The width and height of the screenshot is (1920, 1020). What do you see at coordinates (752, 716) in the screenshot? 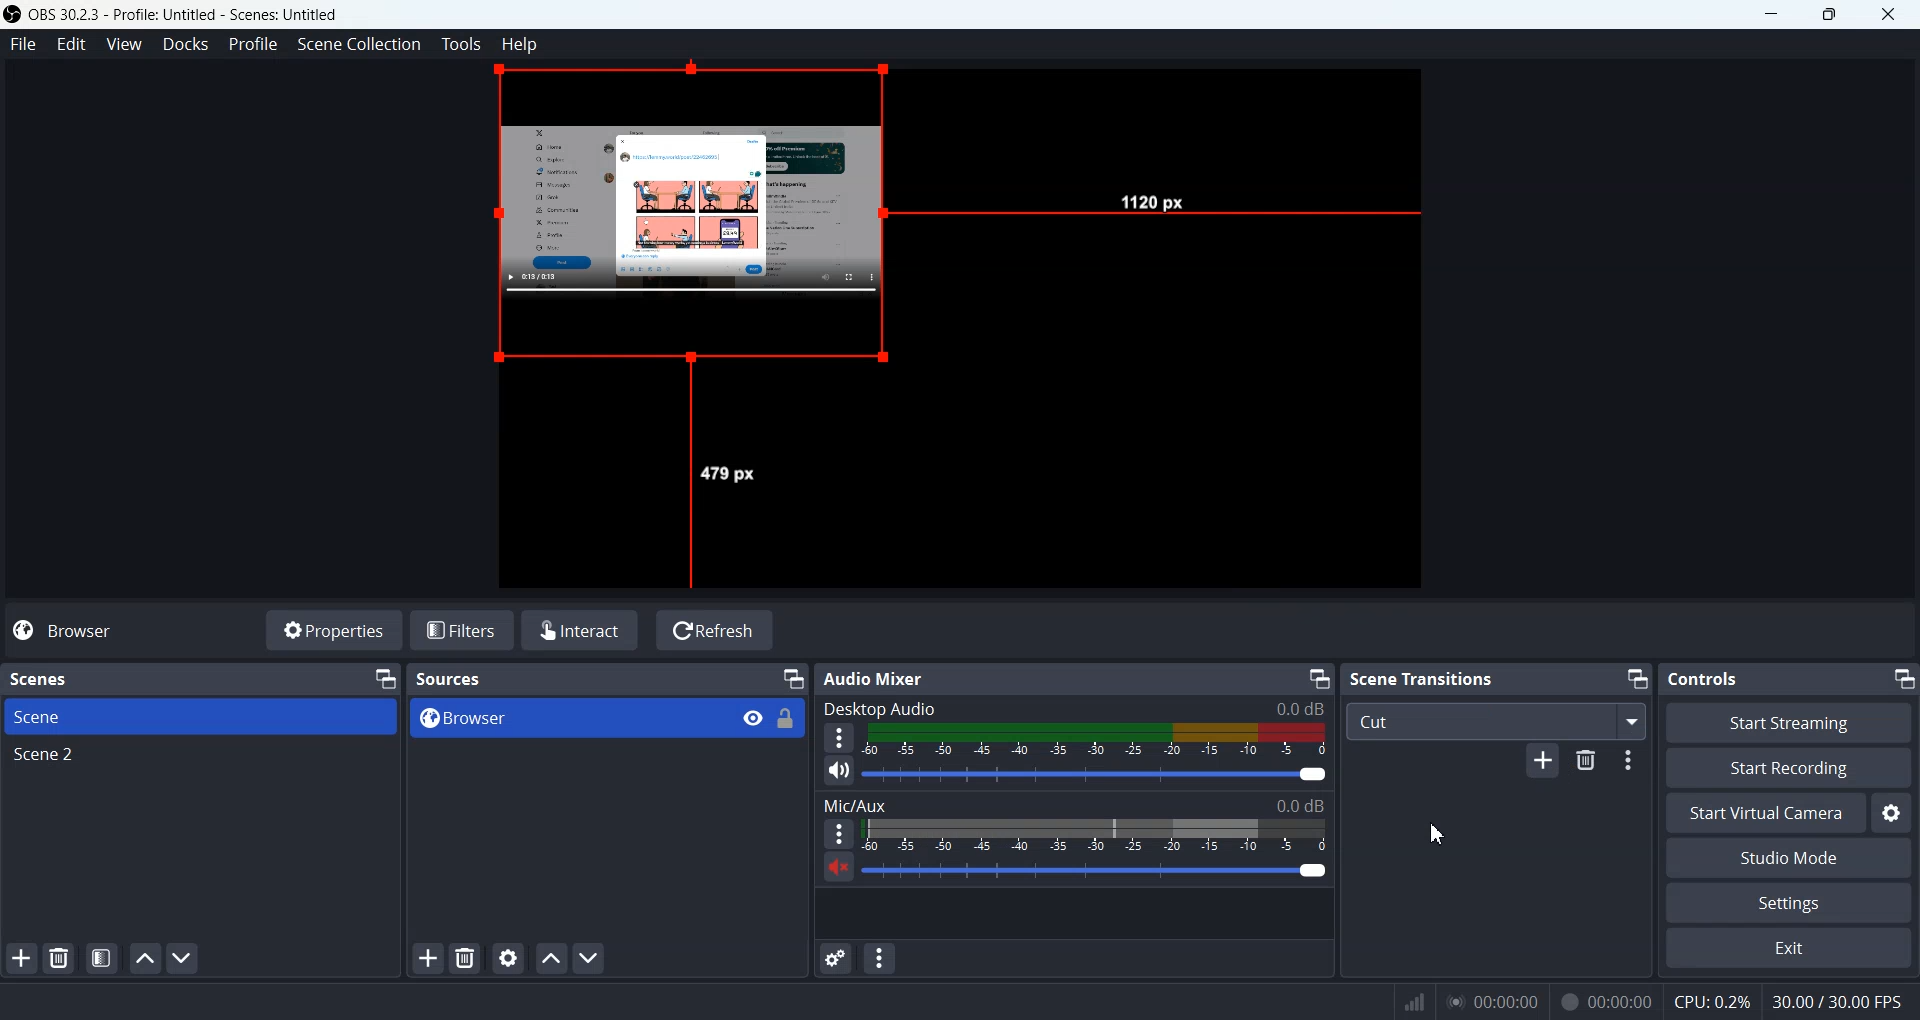
I see `View` at bounding box center [752, 716].